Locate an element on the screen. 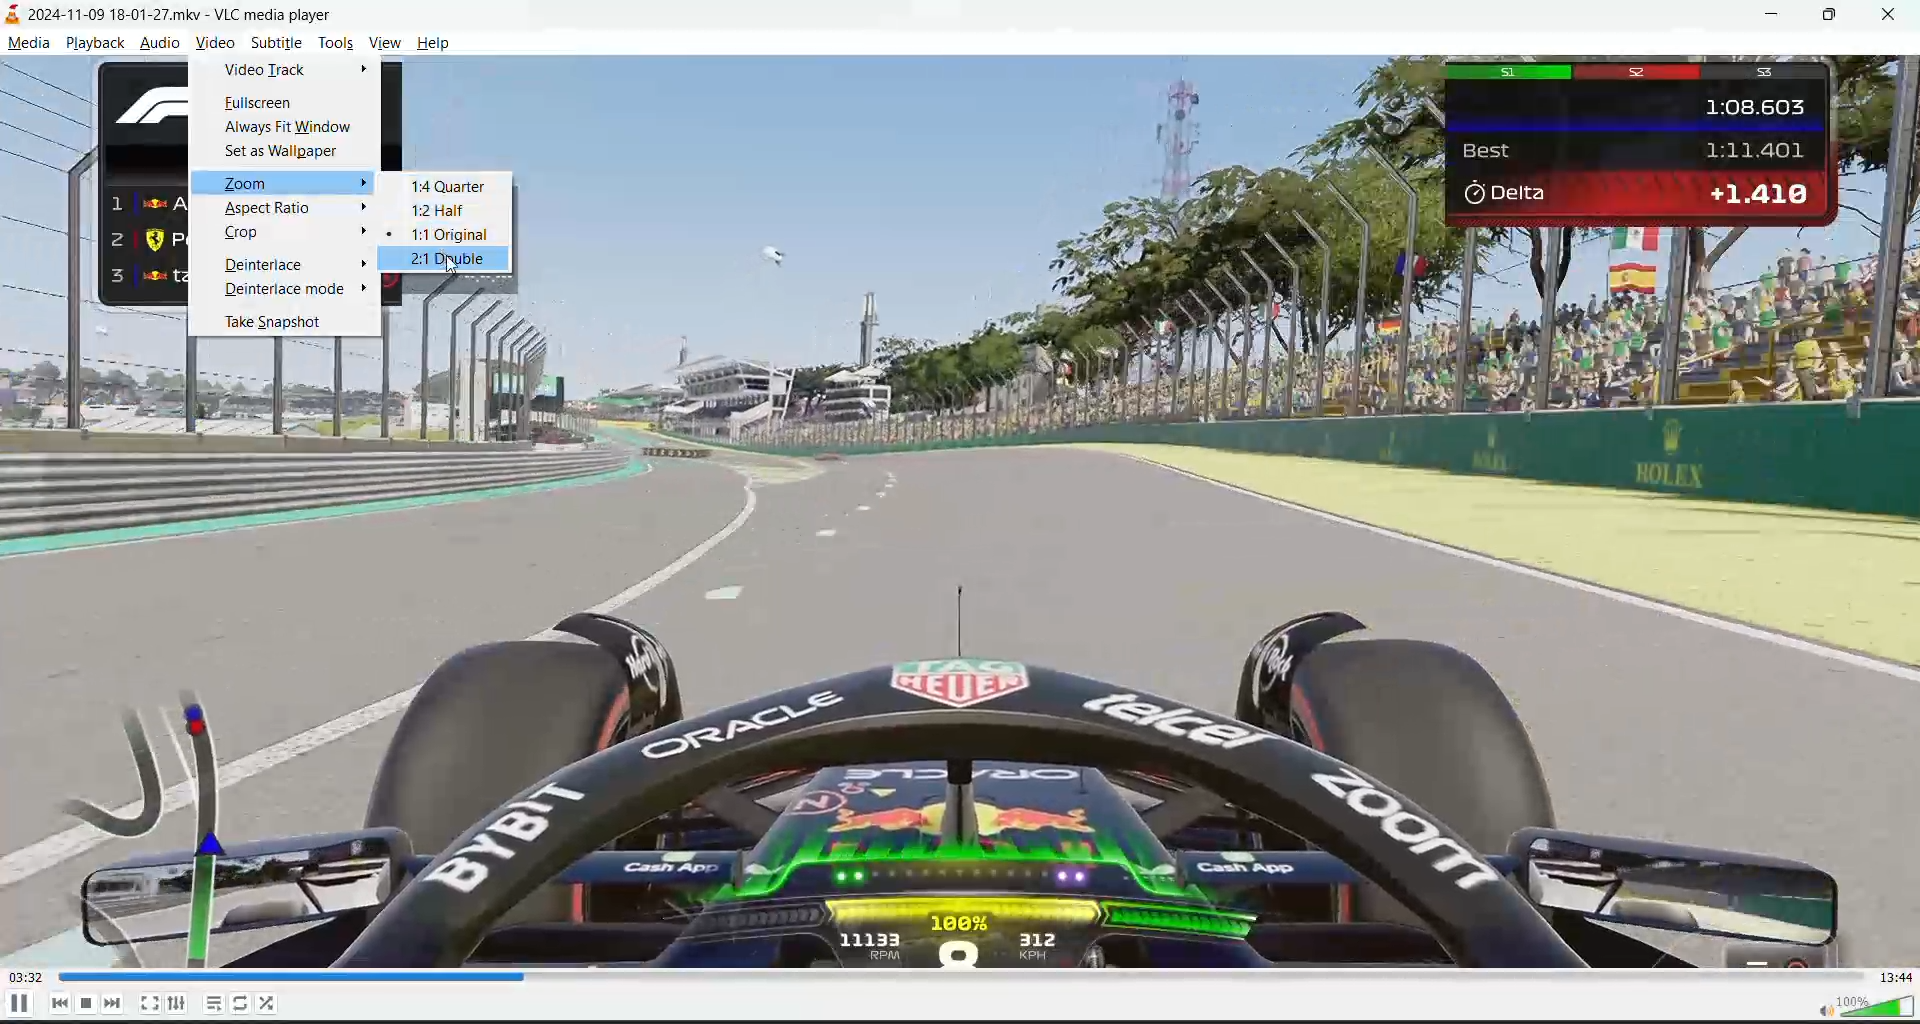 This screenshot has height=1024, width=1920. next is located at coordinates (115, 1001).